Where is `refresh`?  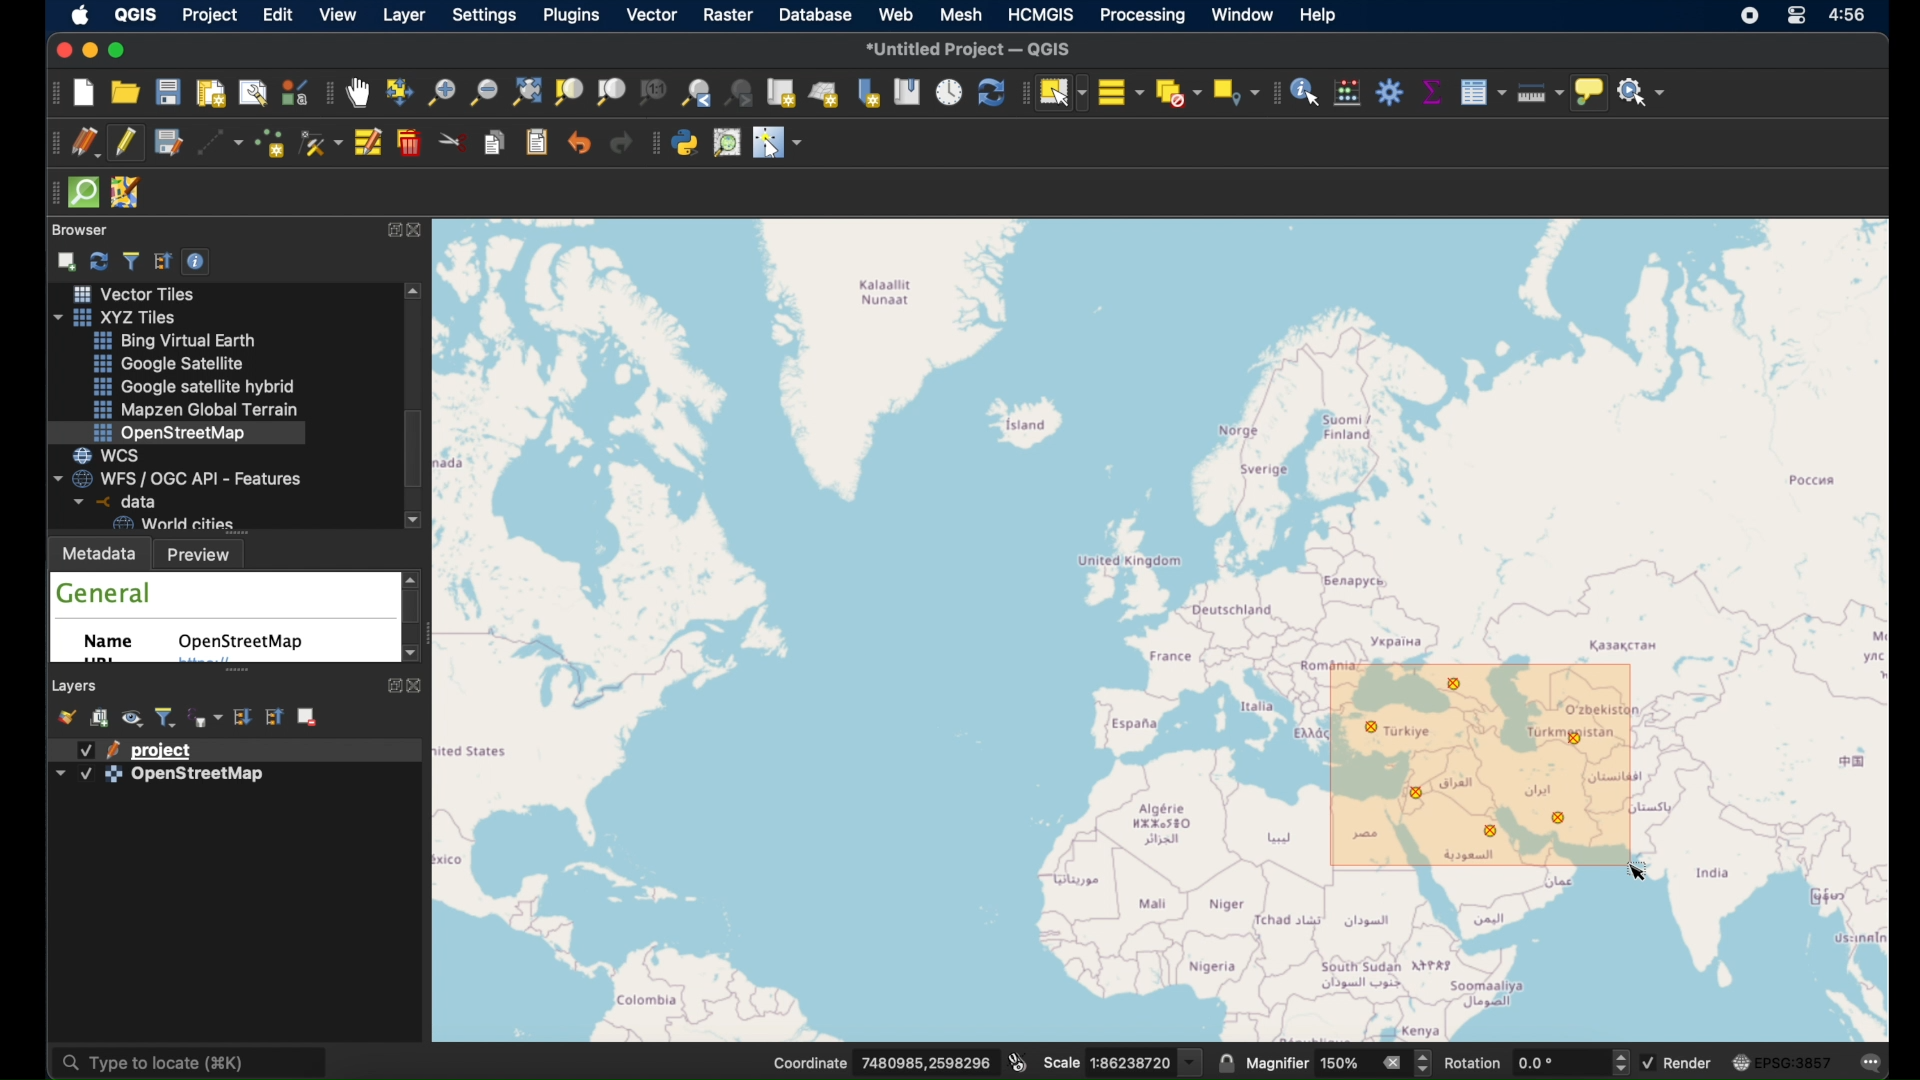
refresh is located at coordinates (989, 92).